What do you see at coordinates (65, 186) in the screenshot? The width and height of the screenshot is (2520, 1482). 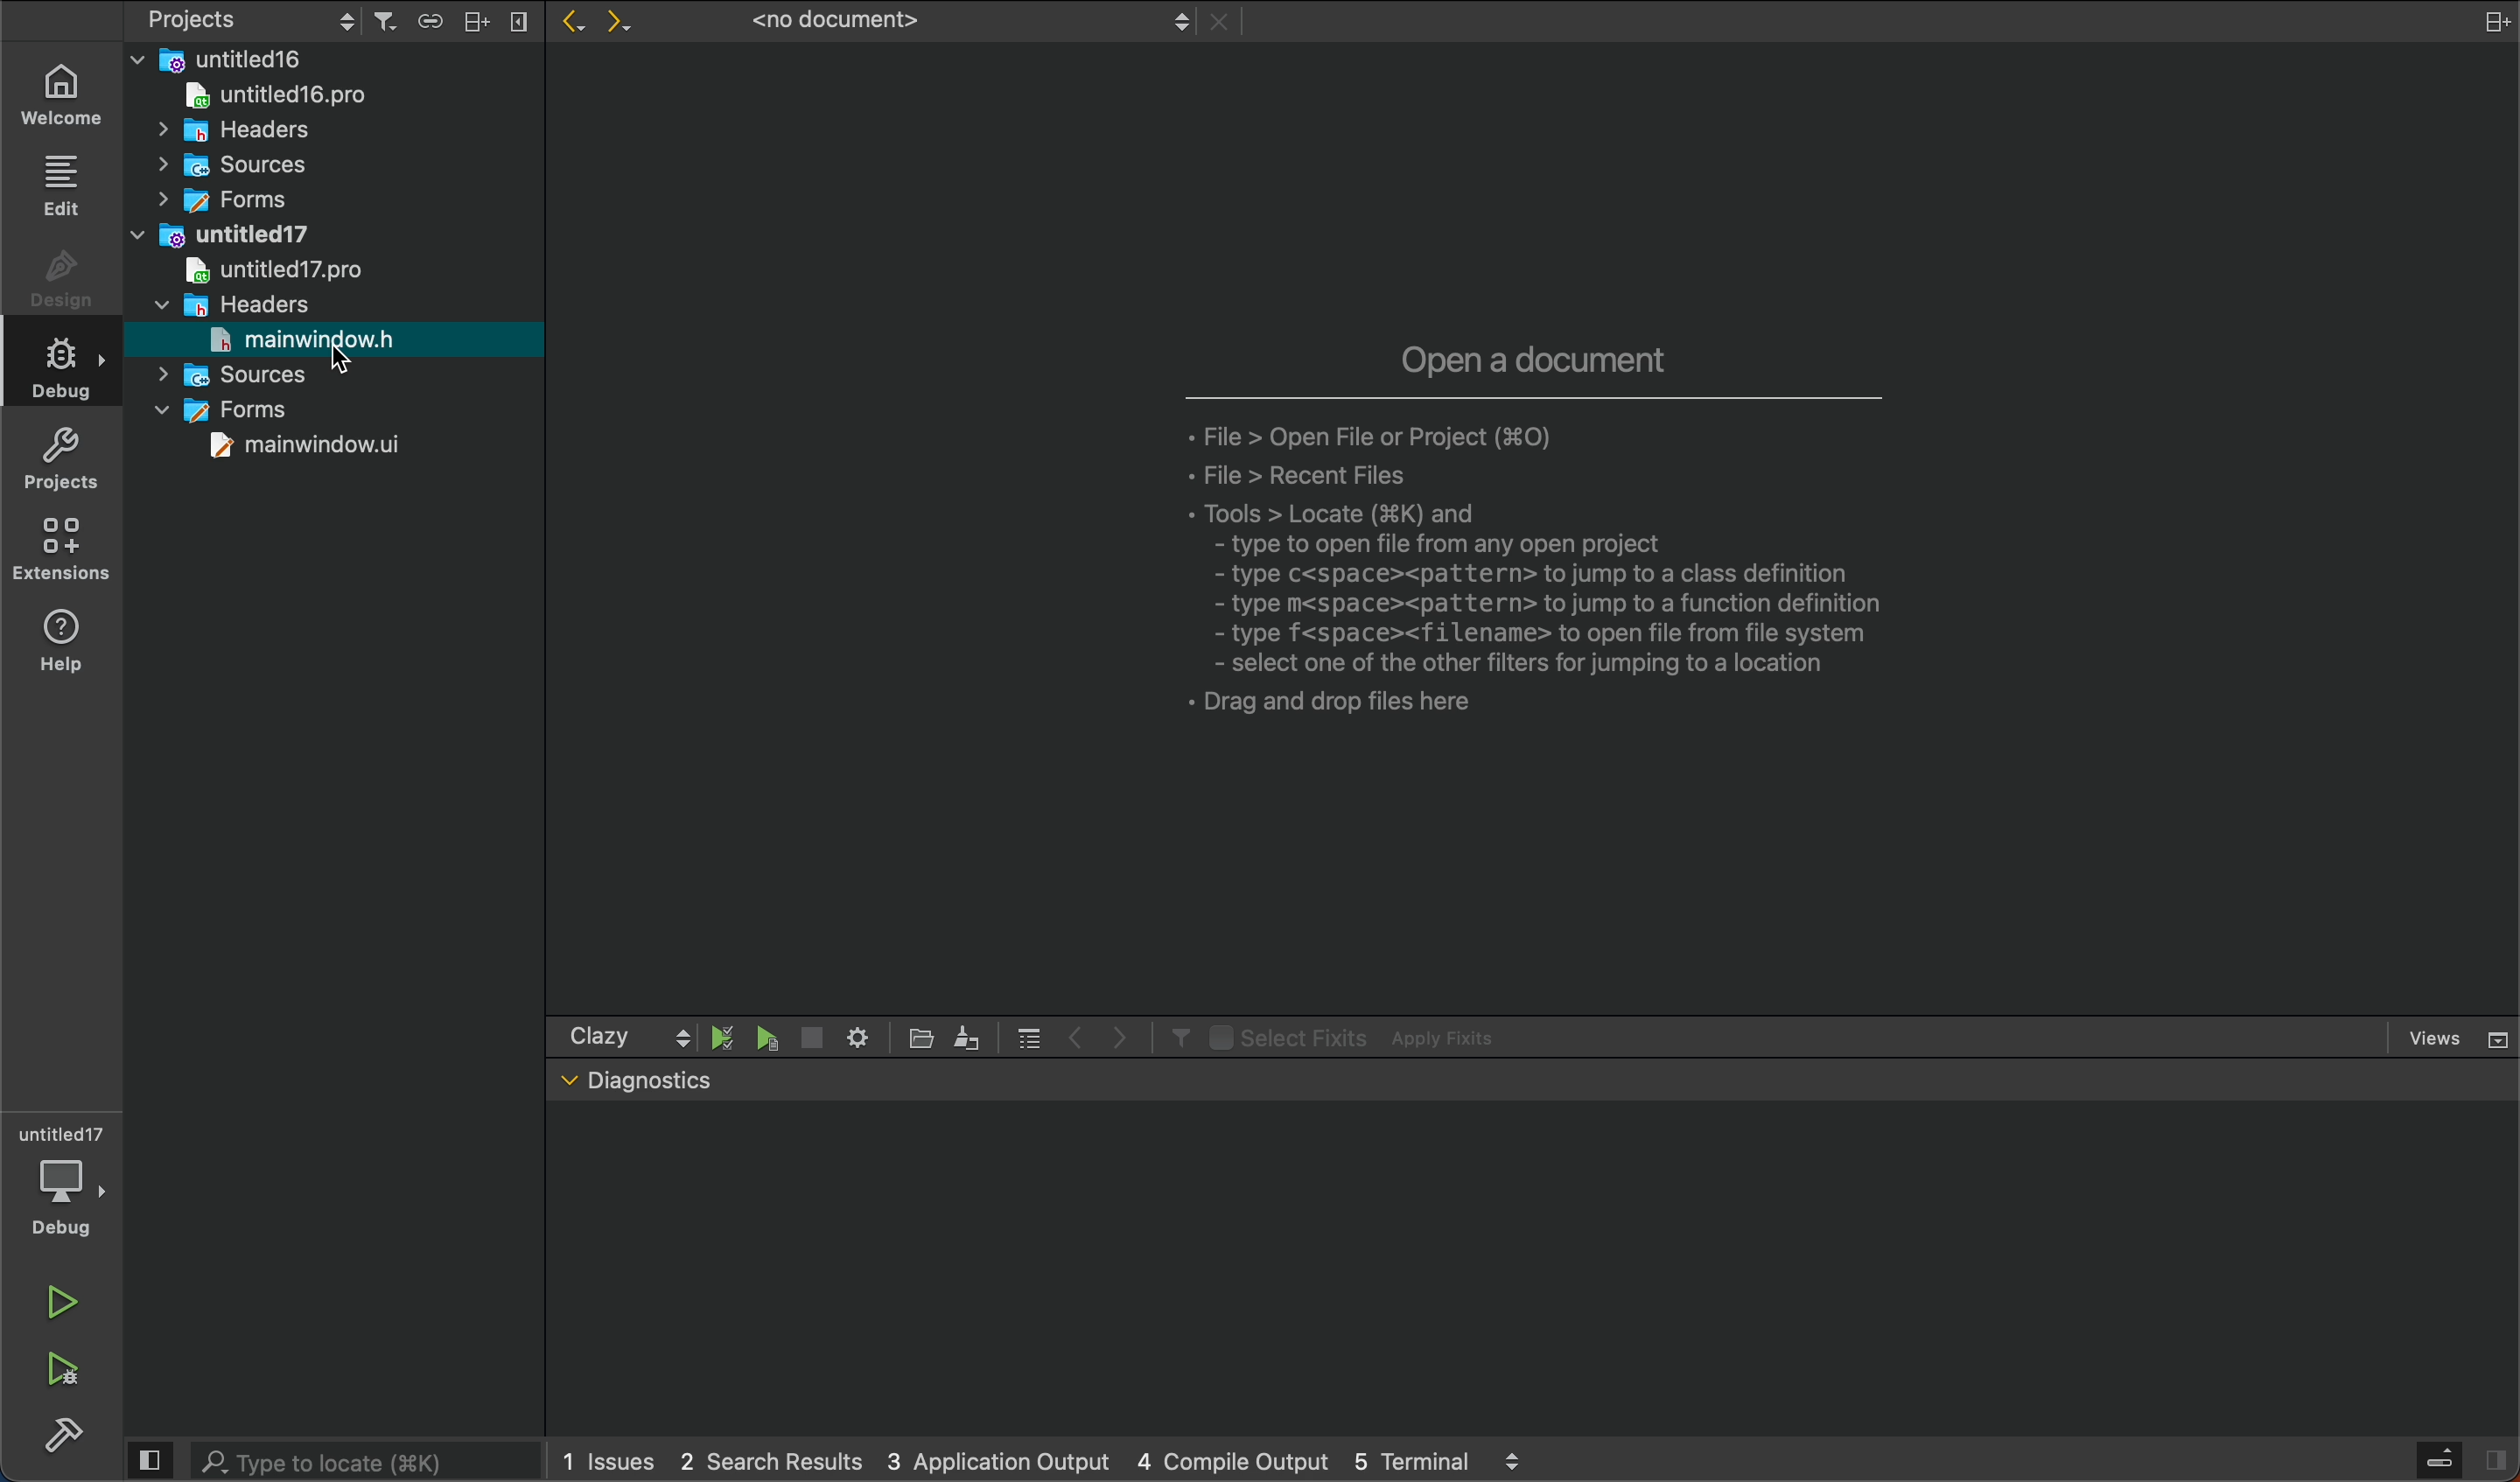 I see `EDIT` at bounding box center [65, 186].